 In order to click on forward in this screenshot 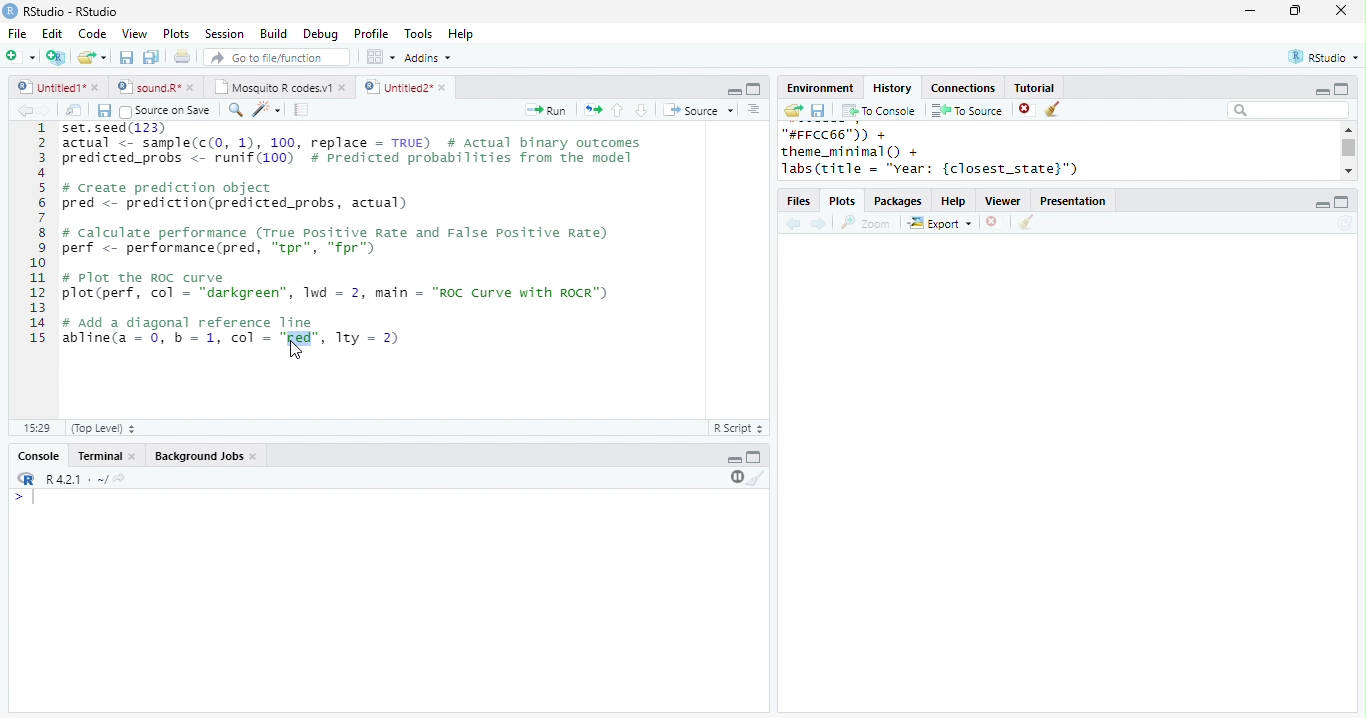, I will do `click(820, 225)`.